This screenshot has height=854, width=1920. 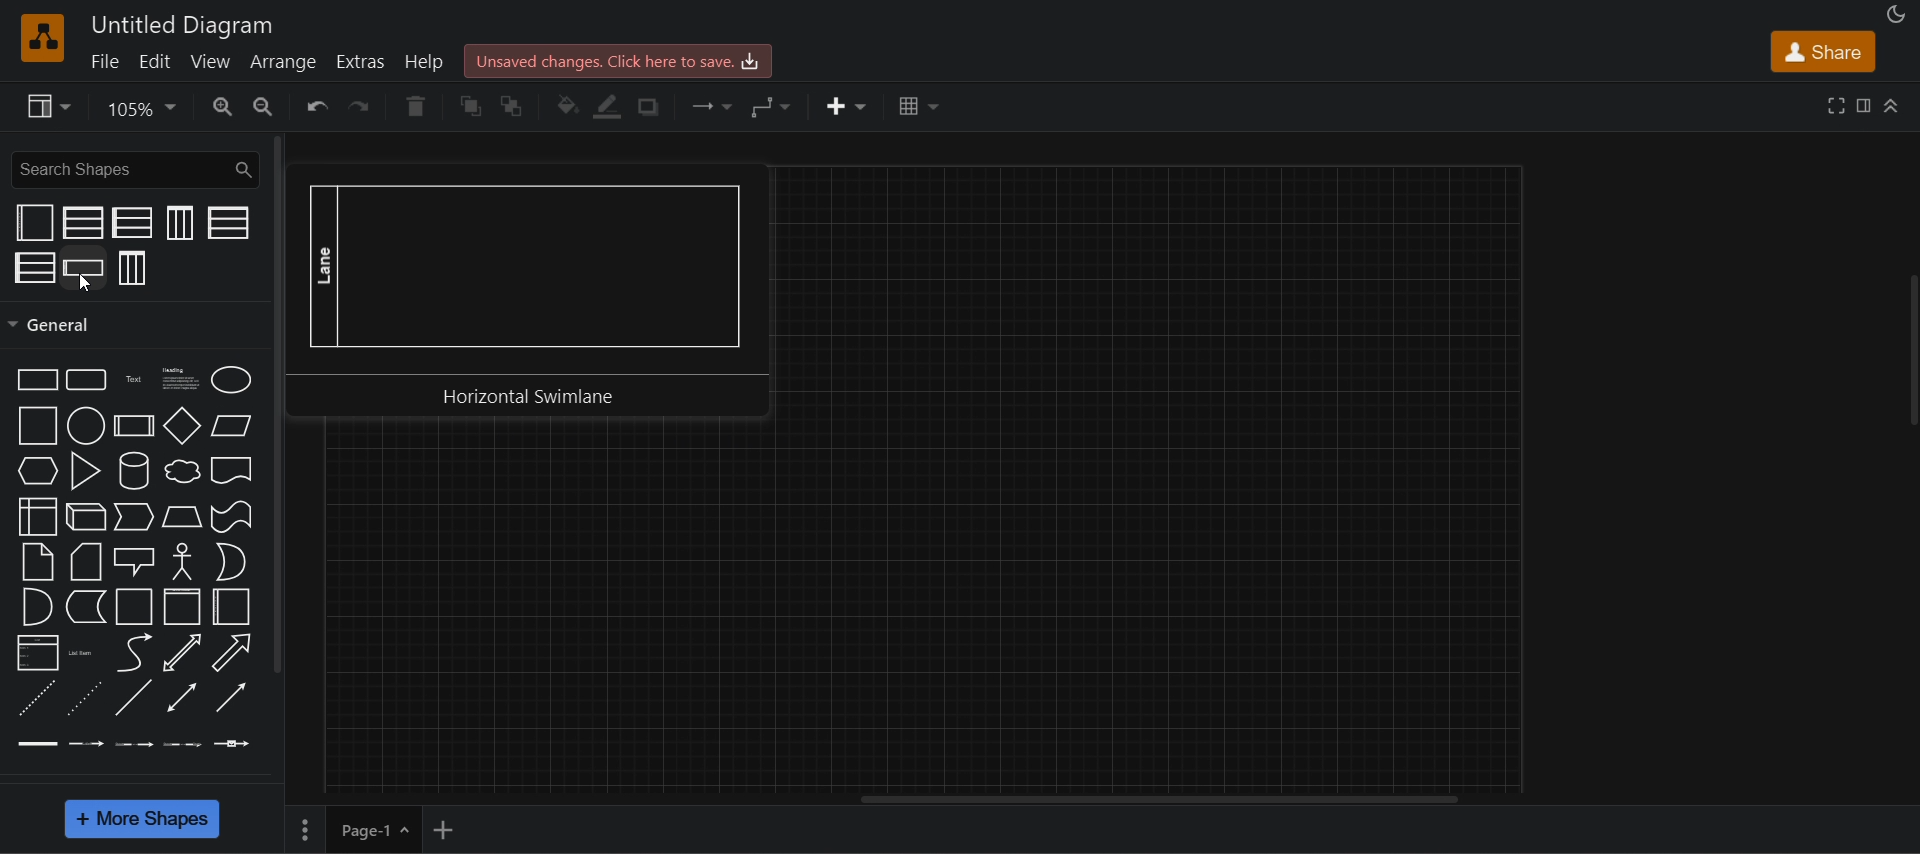 What do you see at coordinates (531, 292) in the screenshot?
I see `horizontal swimlane` at bounding box center [531, 292].